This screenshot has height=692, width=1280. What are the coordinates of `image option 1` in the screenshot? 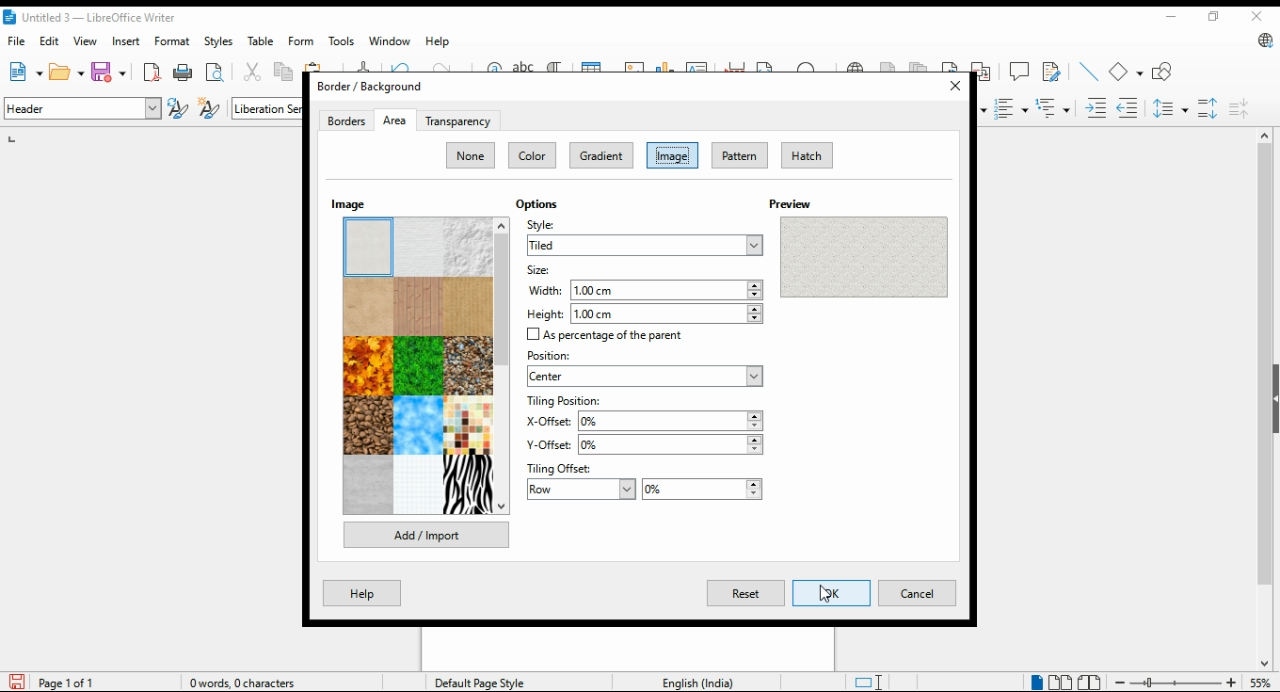 It's located at (367, 246).